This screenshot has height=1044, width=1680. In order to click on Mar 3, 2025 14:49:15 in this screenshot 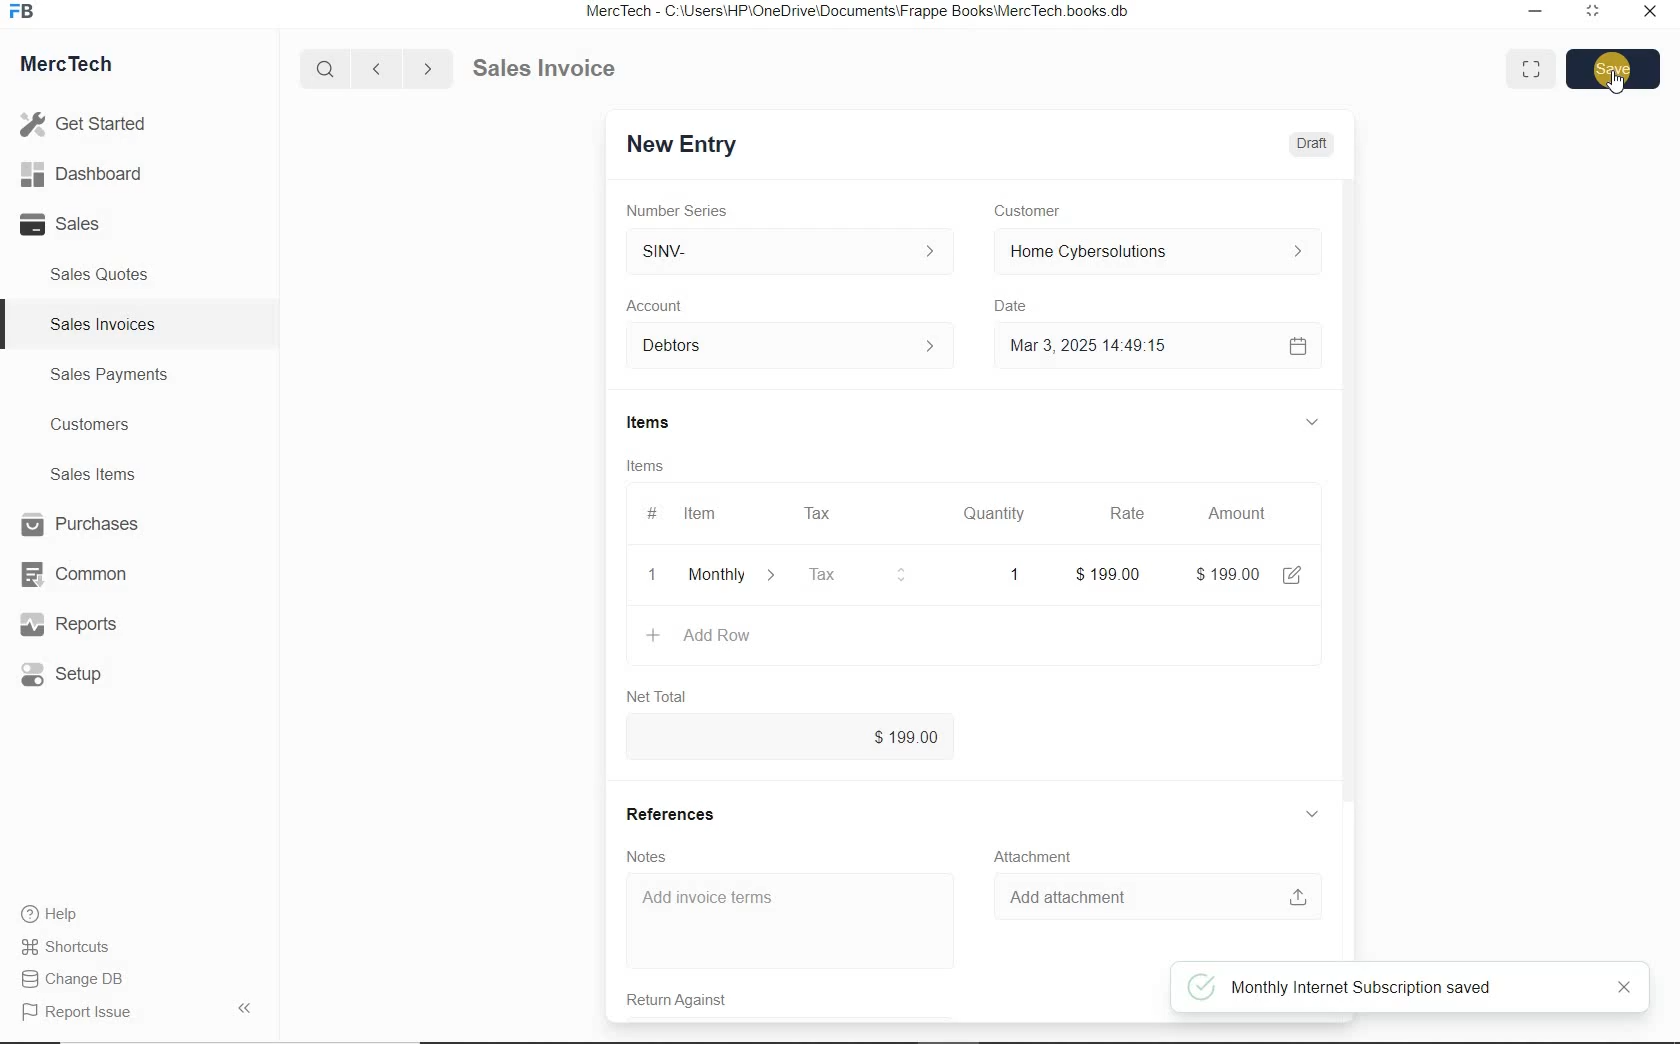, I will do `click(1094, 345)`.